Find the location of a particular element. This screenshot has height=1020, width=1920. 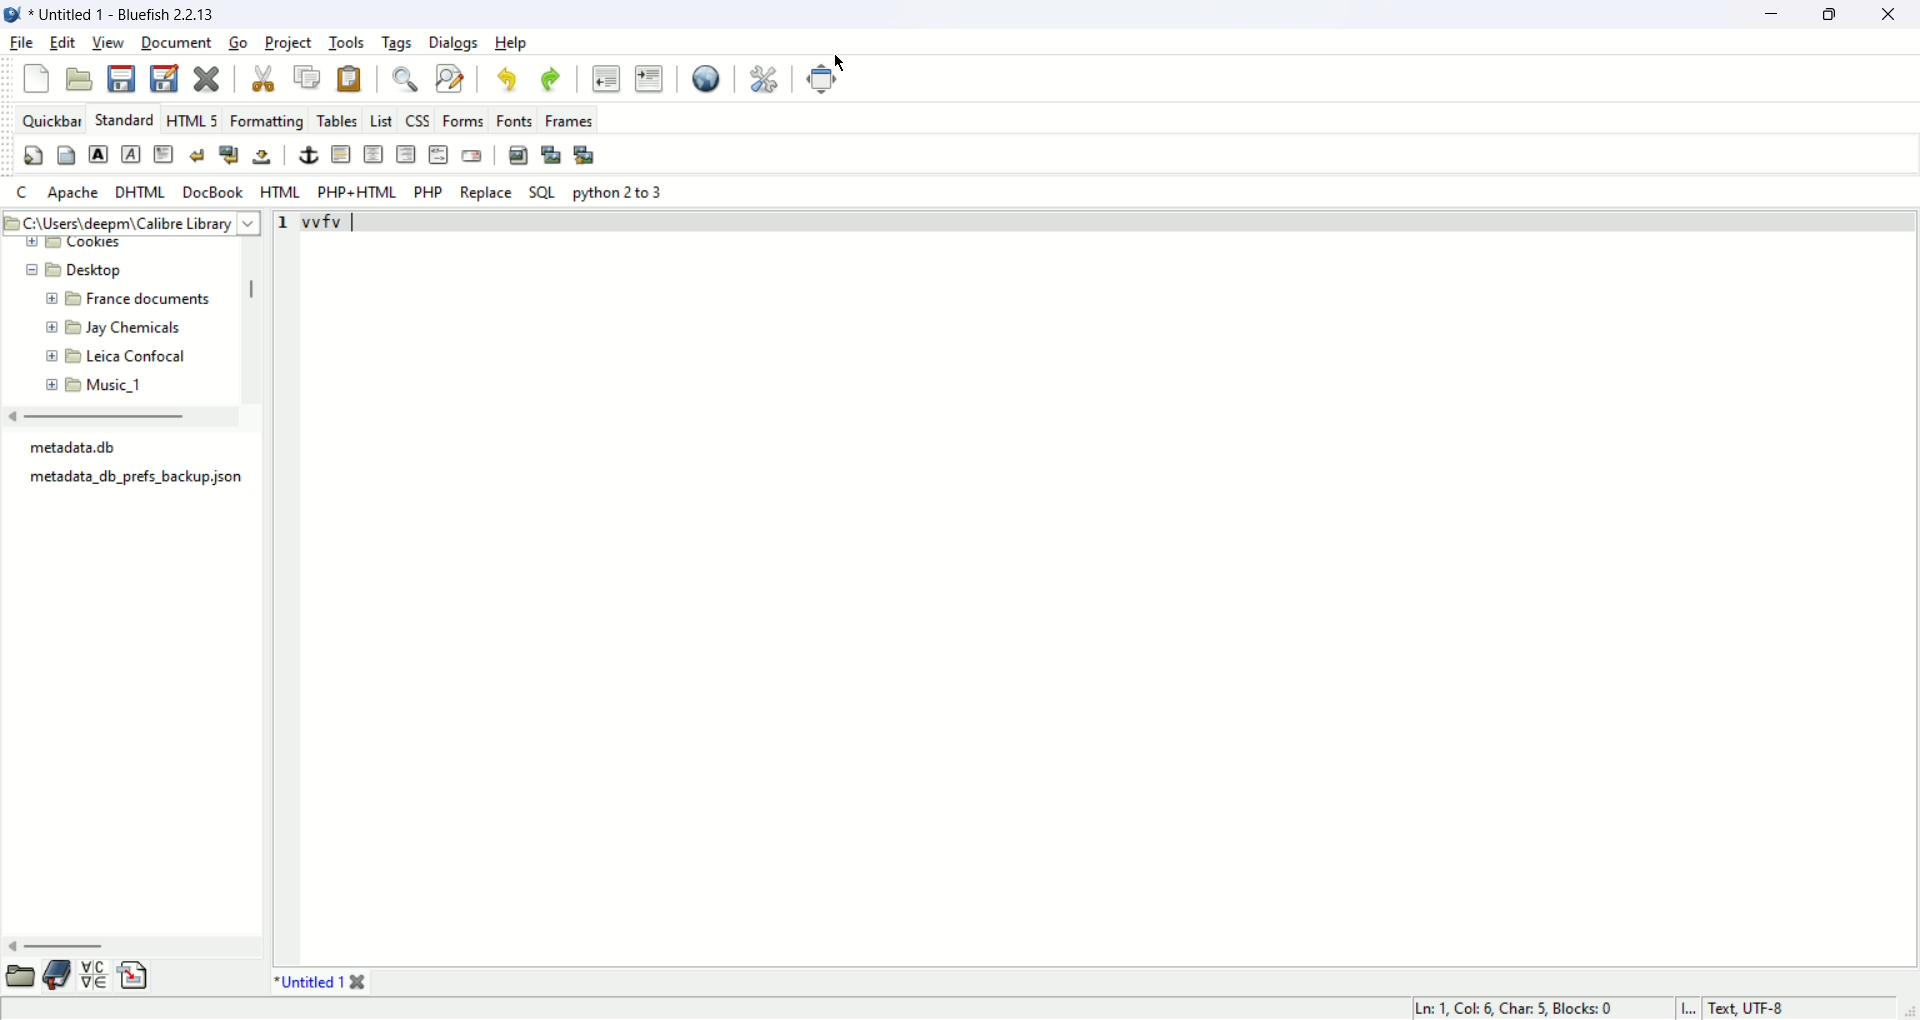

save as is located at coordinates (167, 78).